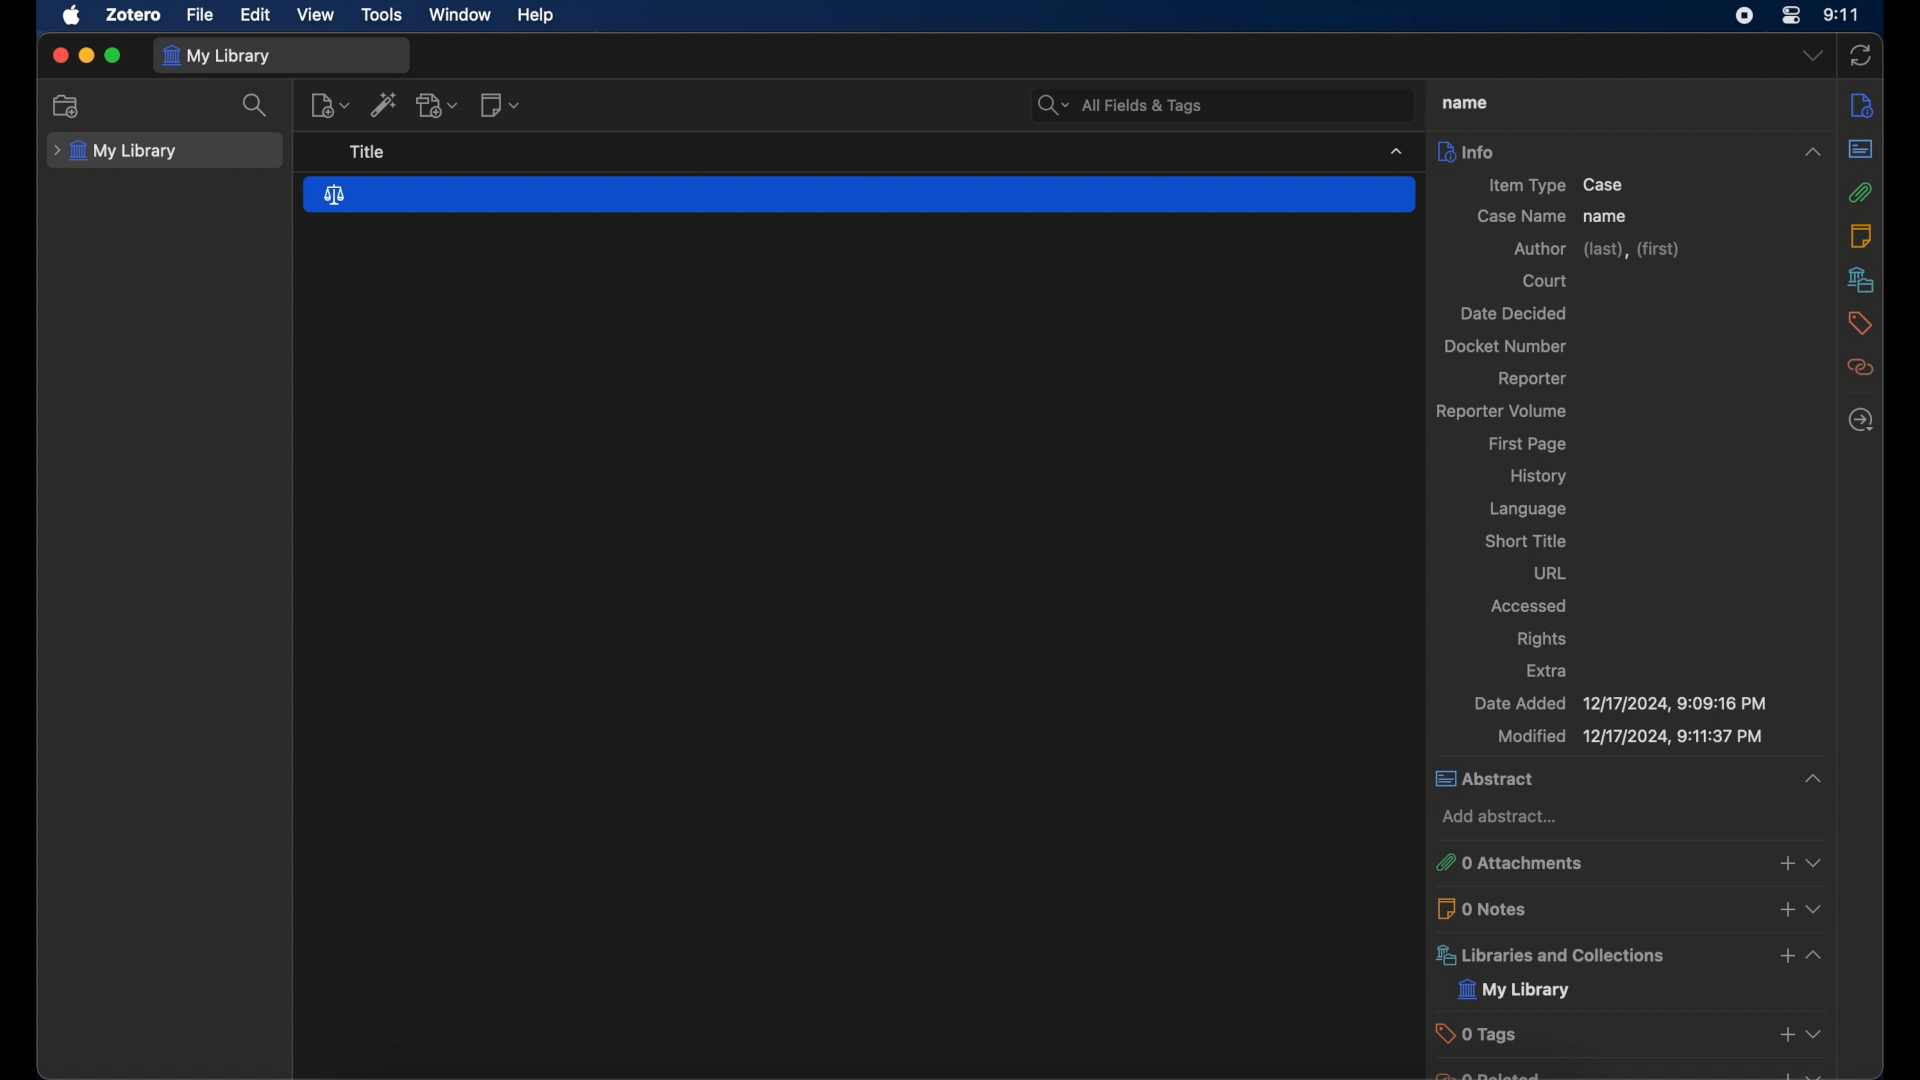 This screenshot has width=1920, height=1080. I want to click on reporter, so click(1530, 378).